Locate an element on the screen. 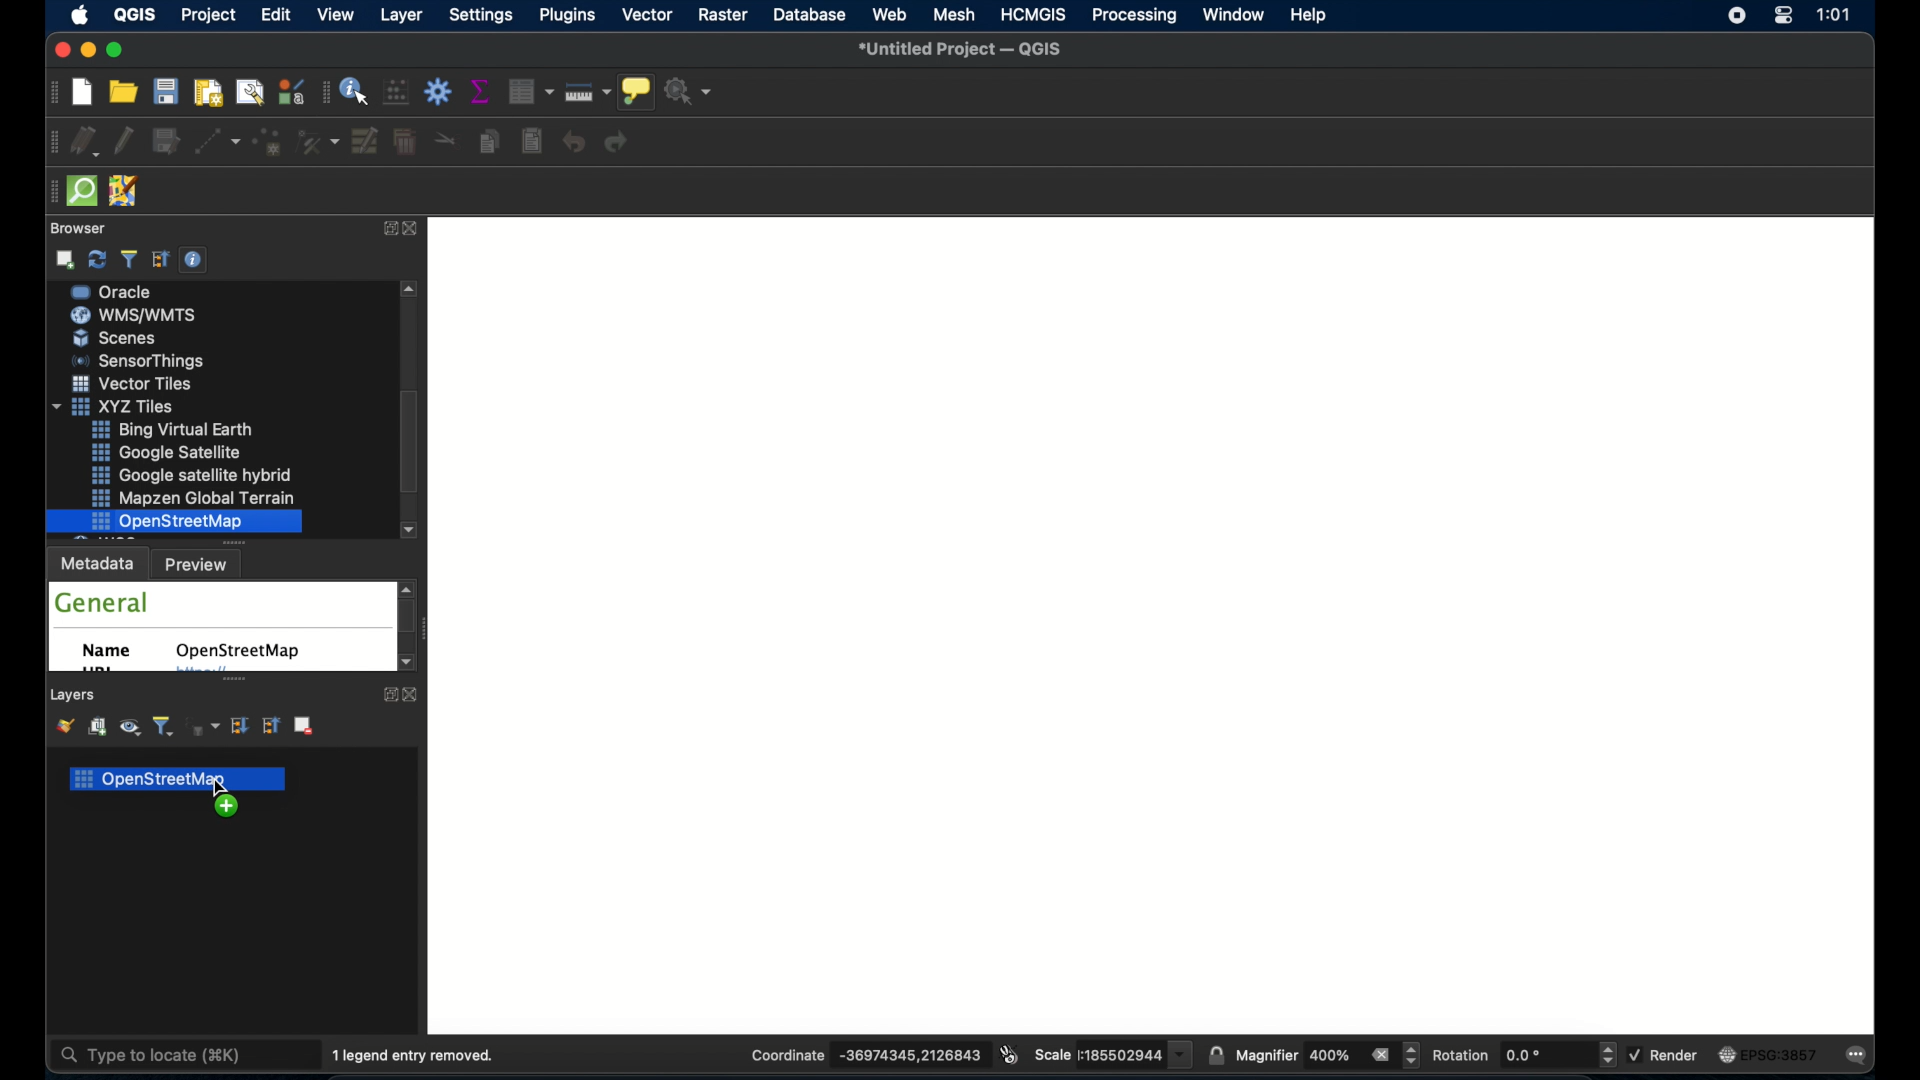 The image size is (1920, 1080). close is located at coordinates (413, 230).